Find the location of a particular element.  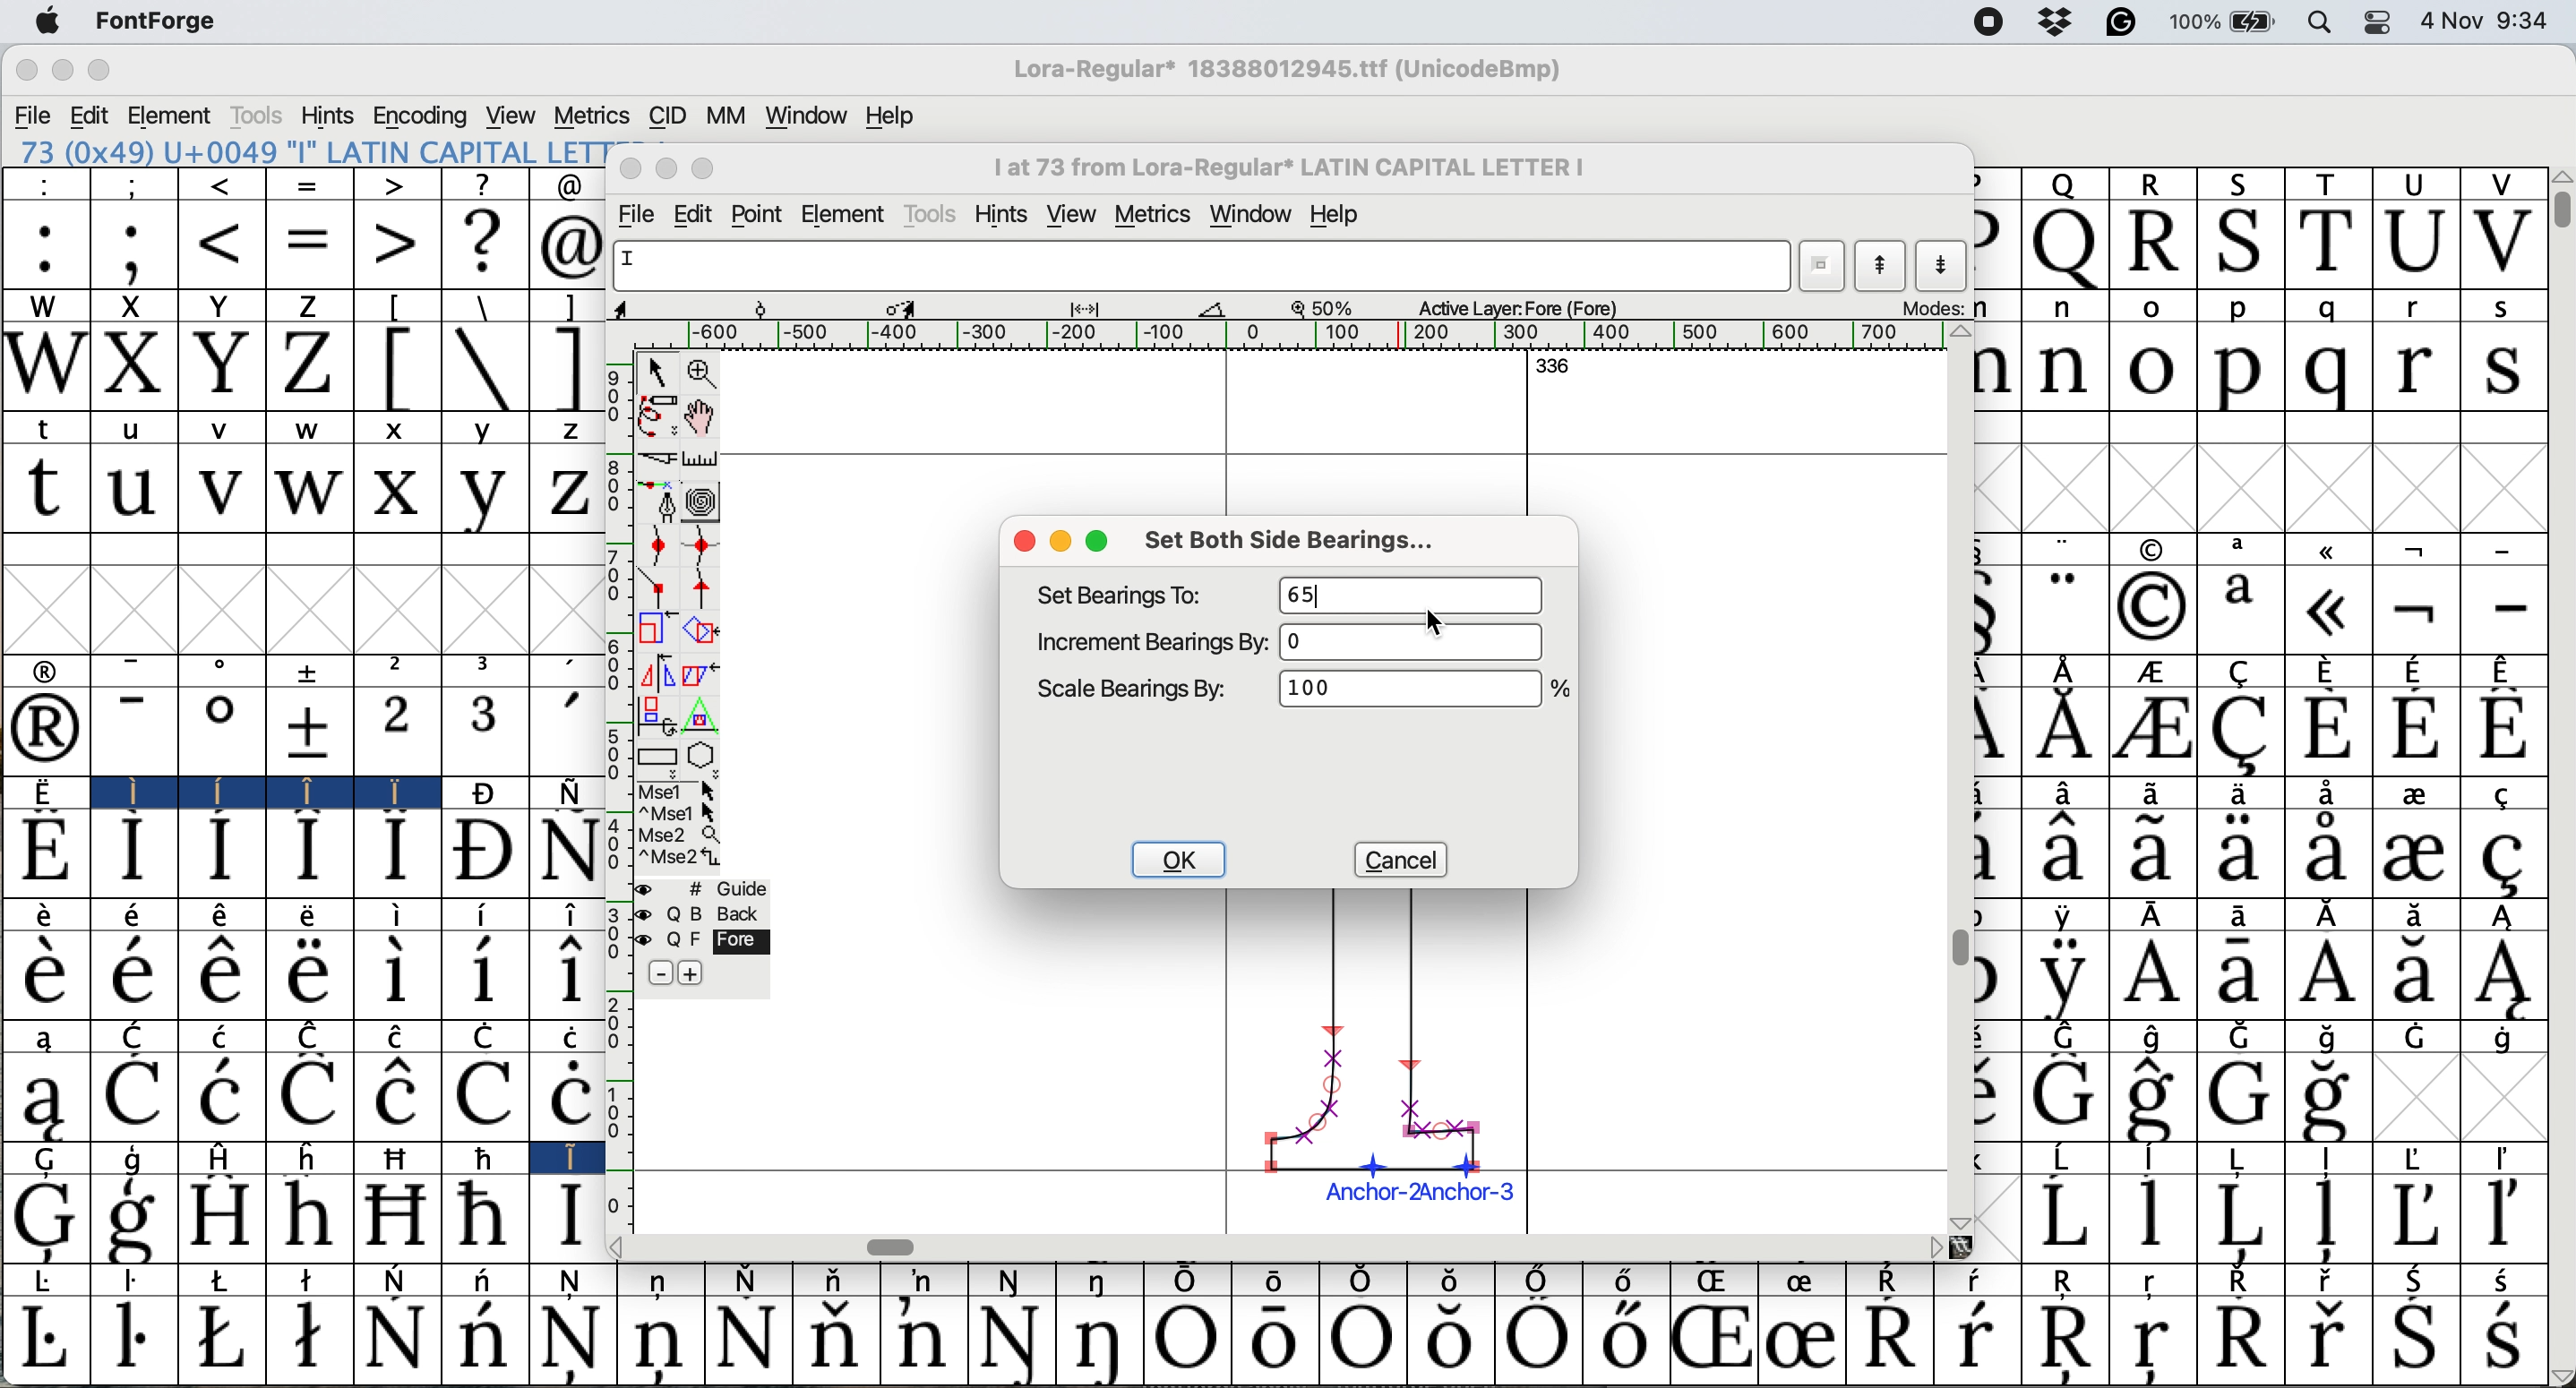

Symbol is located at coordinates (749, 1340).